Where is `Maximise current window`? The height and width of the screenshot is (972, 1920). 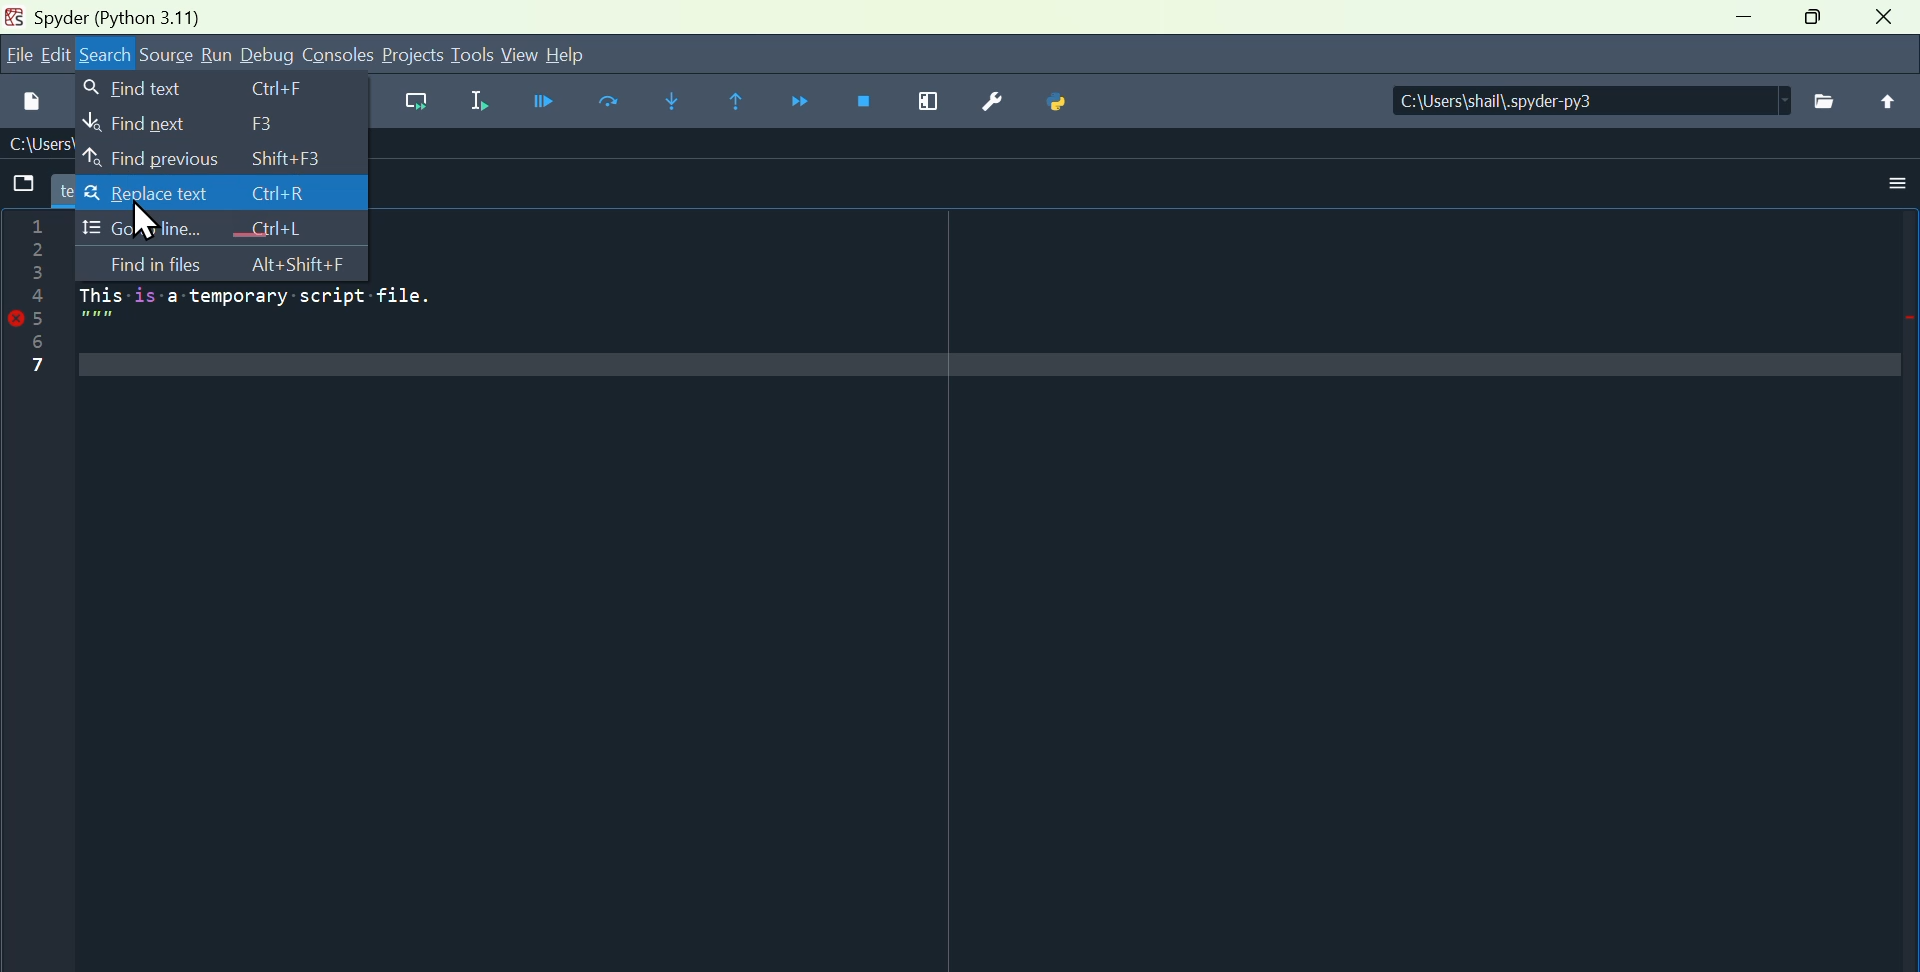
Maximise current window is located at coordinates (922, 106).